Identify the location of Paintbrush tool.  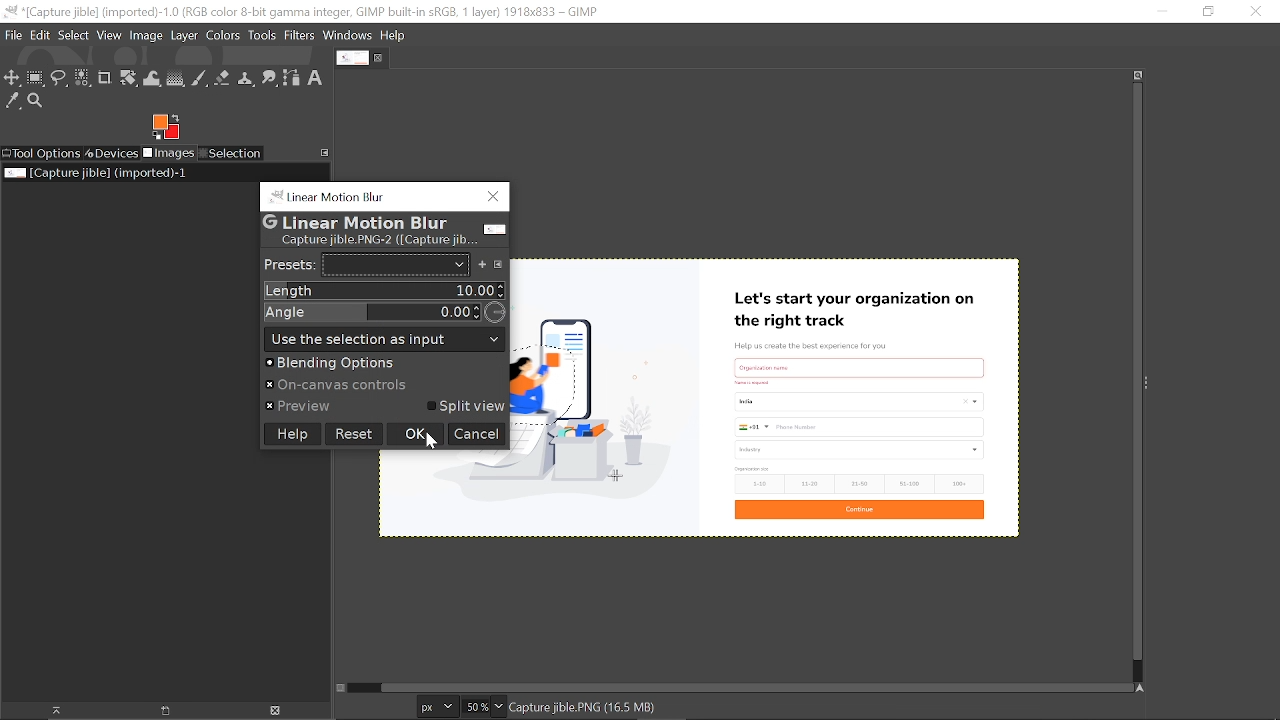
(200, 79).